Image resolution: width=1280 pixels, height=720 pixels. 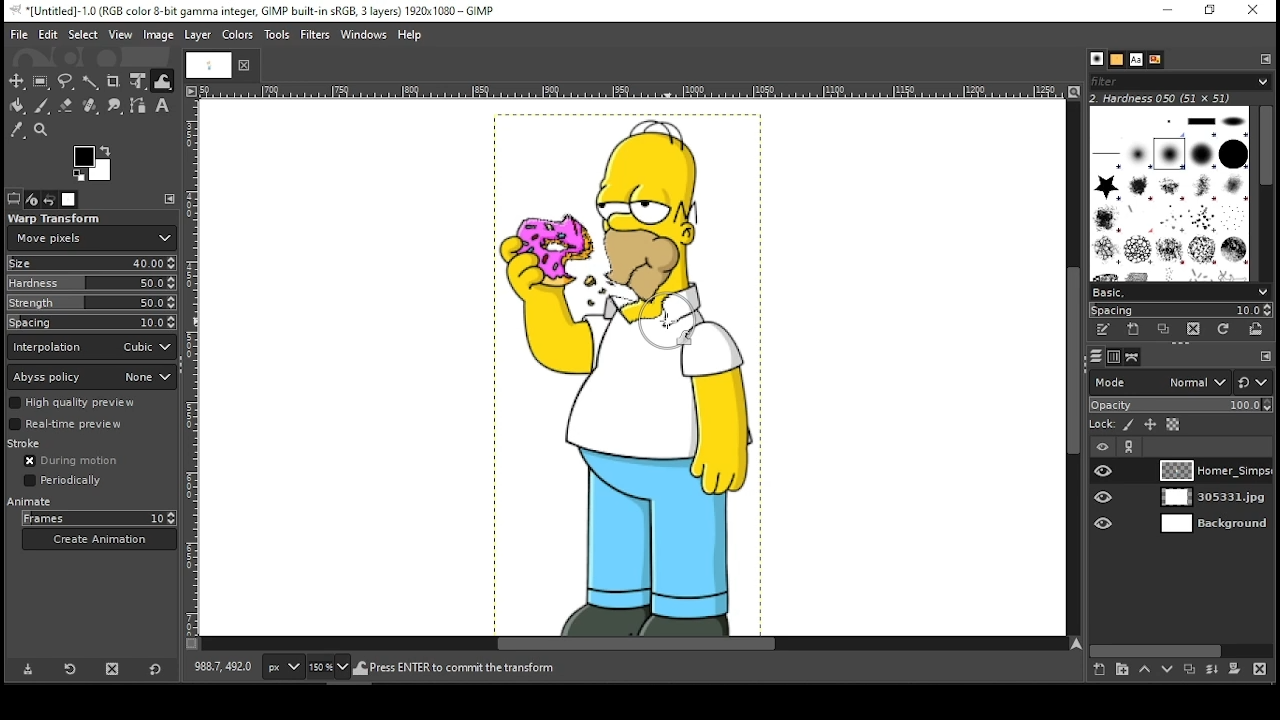 What do you see at coordinates (1215, 525) in the screenshot?
I see `layer 3` at bounding box center [1215, 525].